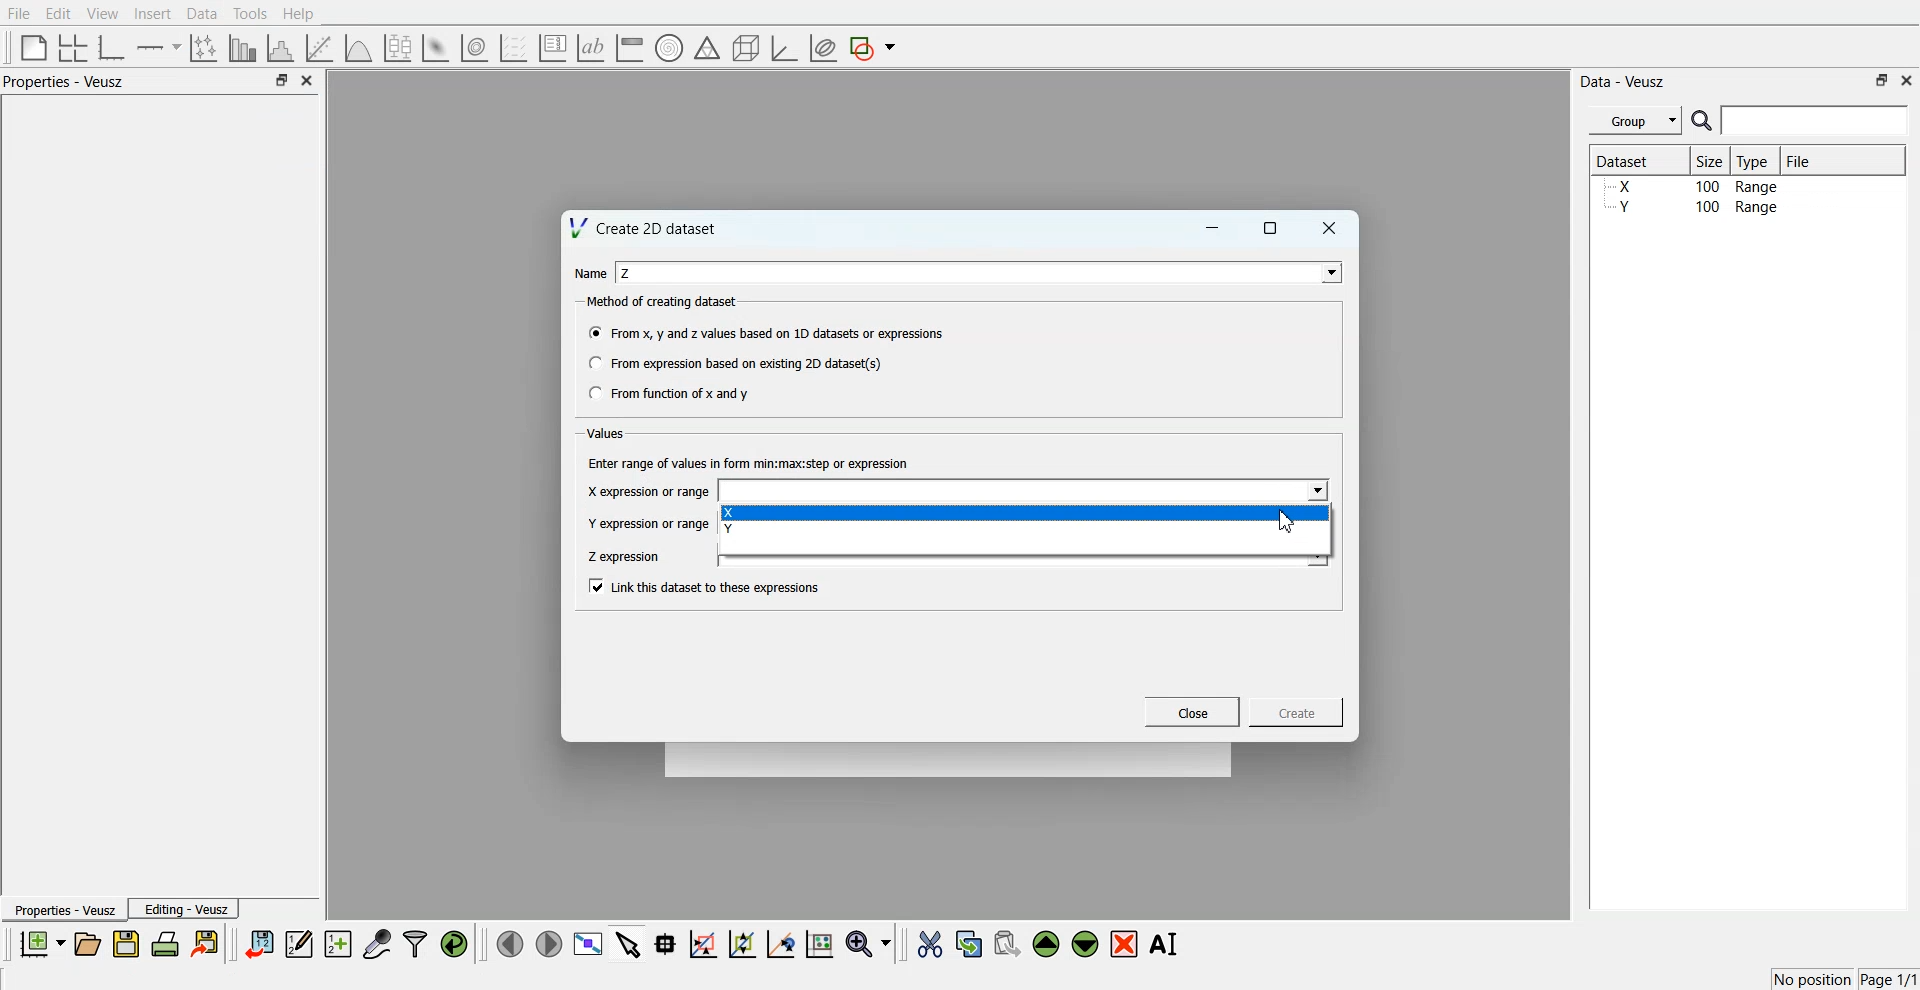 This screenshot has height=990, width=1920. Describe the element at coordinates (552, 48) in the screenshot. I see `Plot key` at that location.